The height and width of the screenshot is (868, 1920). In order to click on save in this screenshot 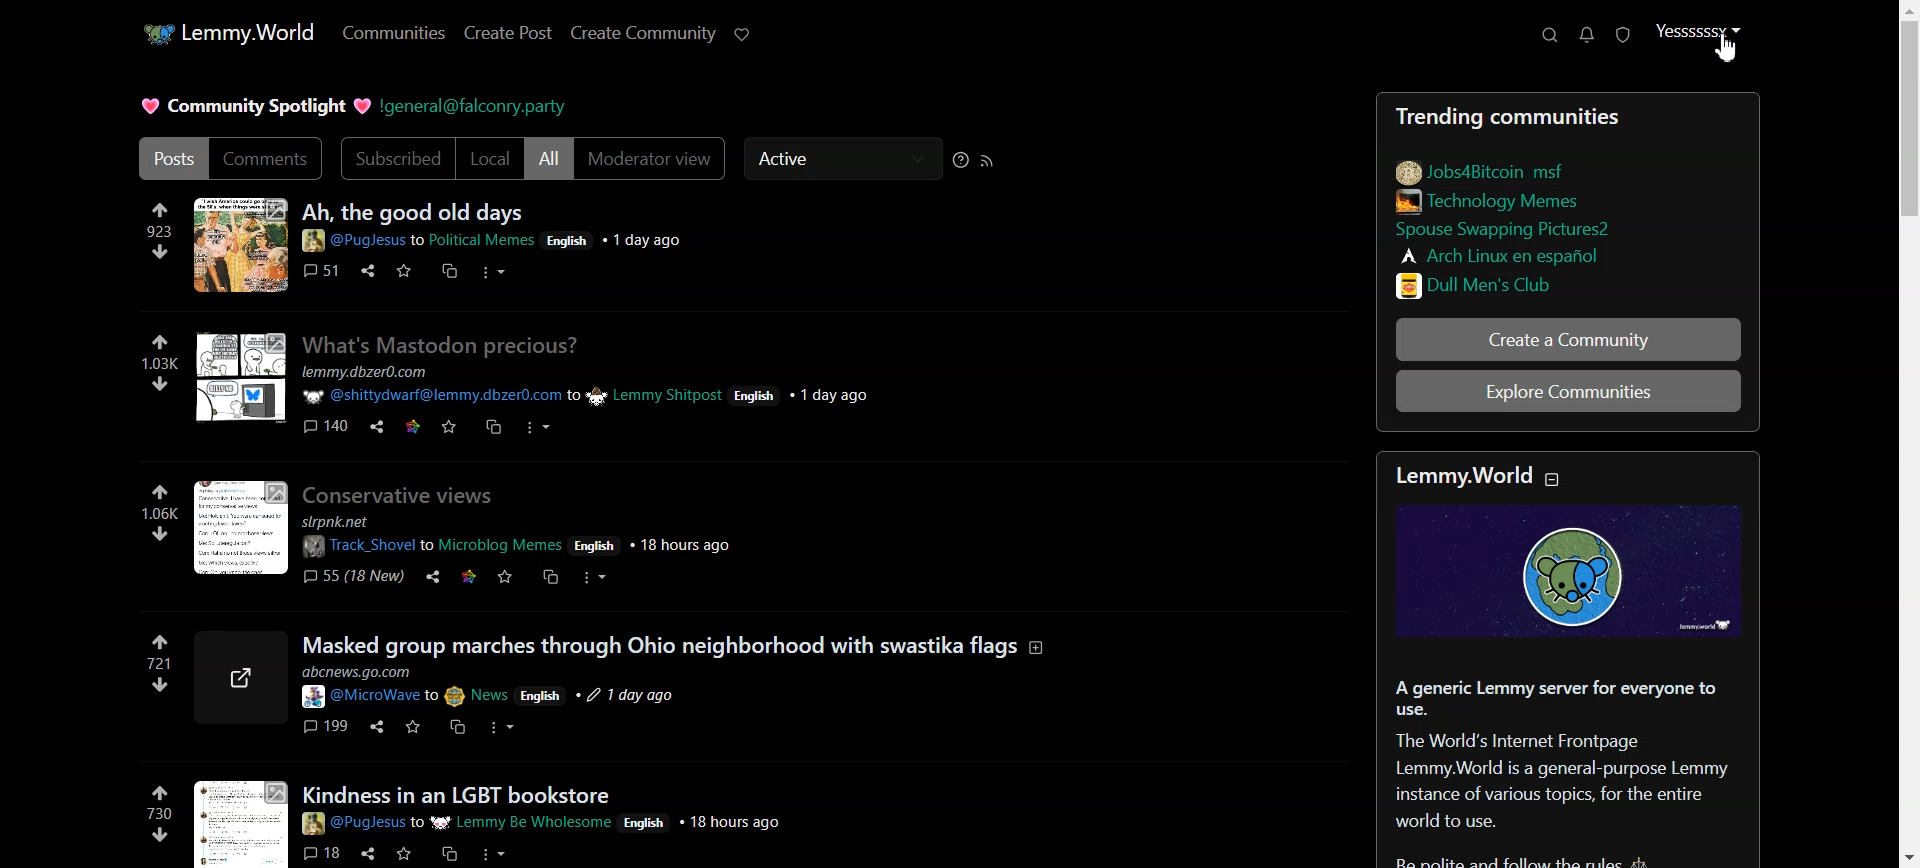, I will do `click(413, 727)`.